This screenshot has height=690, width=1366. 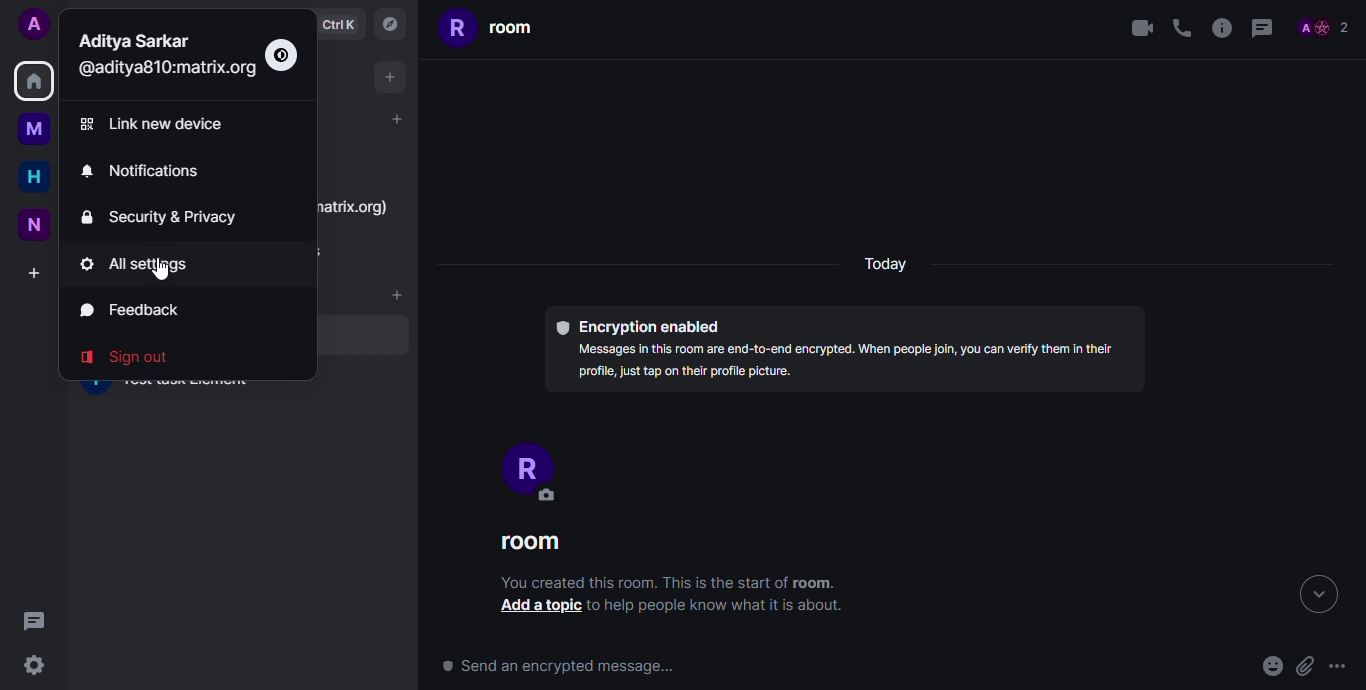 What do you see at coordinates (38, 128) in the screenshot?
I see `myspace` at bounding box center [38, 128].